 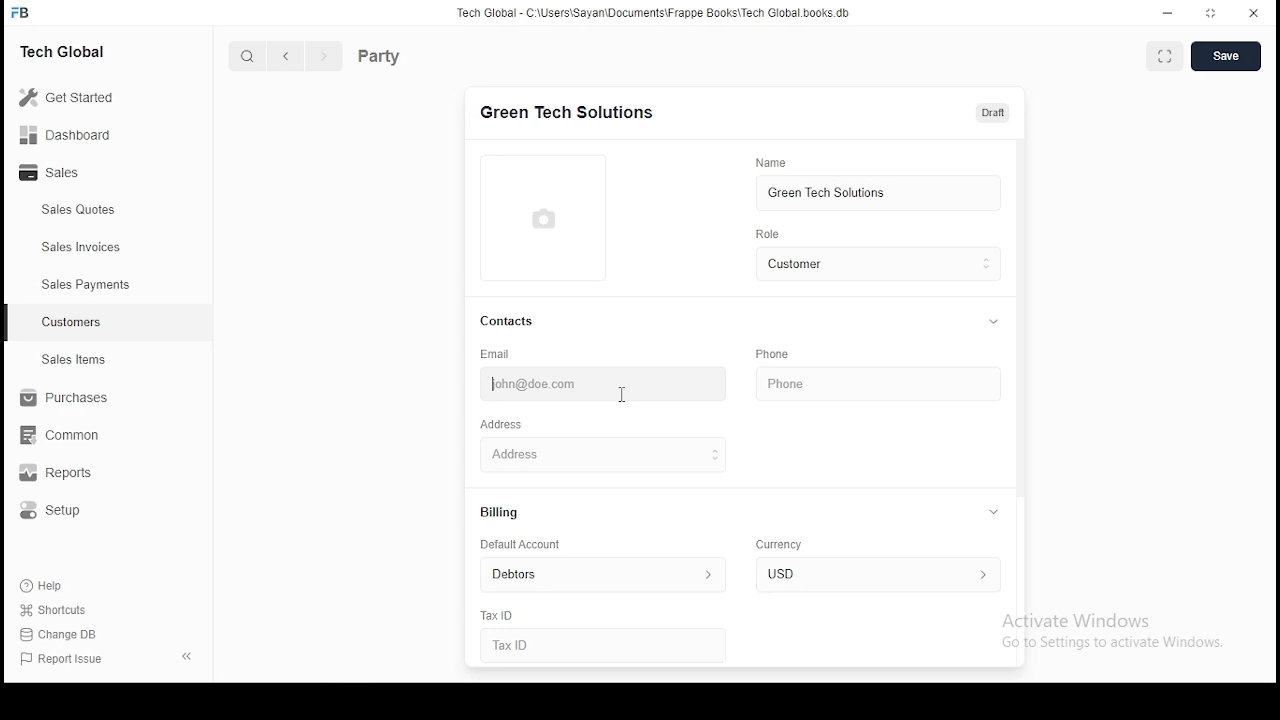 I want to click on john@doe.com, so click(x=583, y=385).